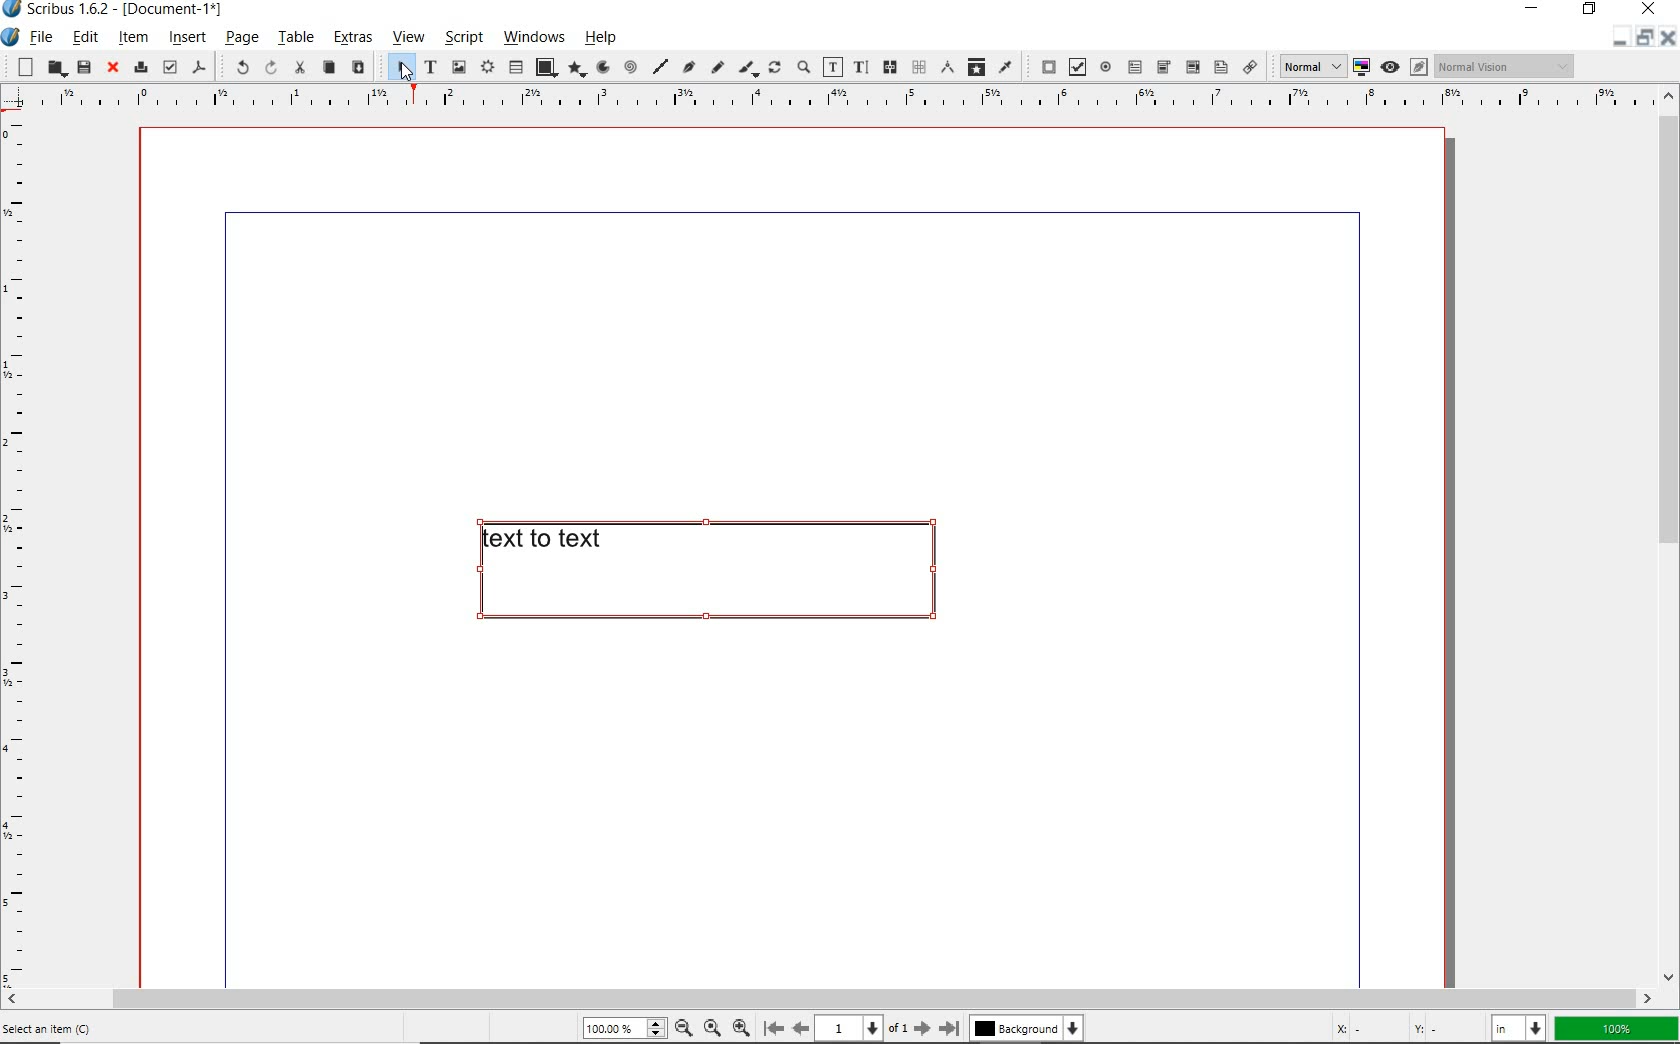  Describe the element at coordinates (545, 68) in the screenshot. I see `shape` at that location.